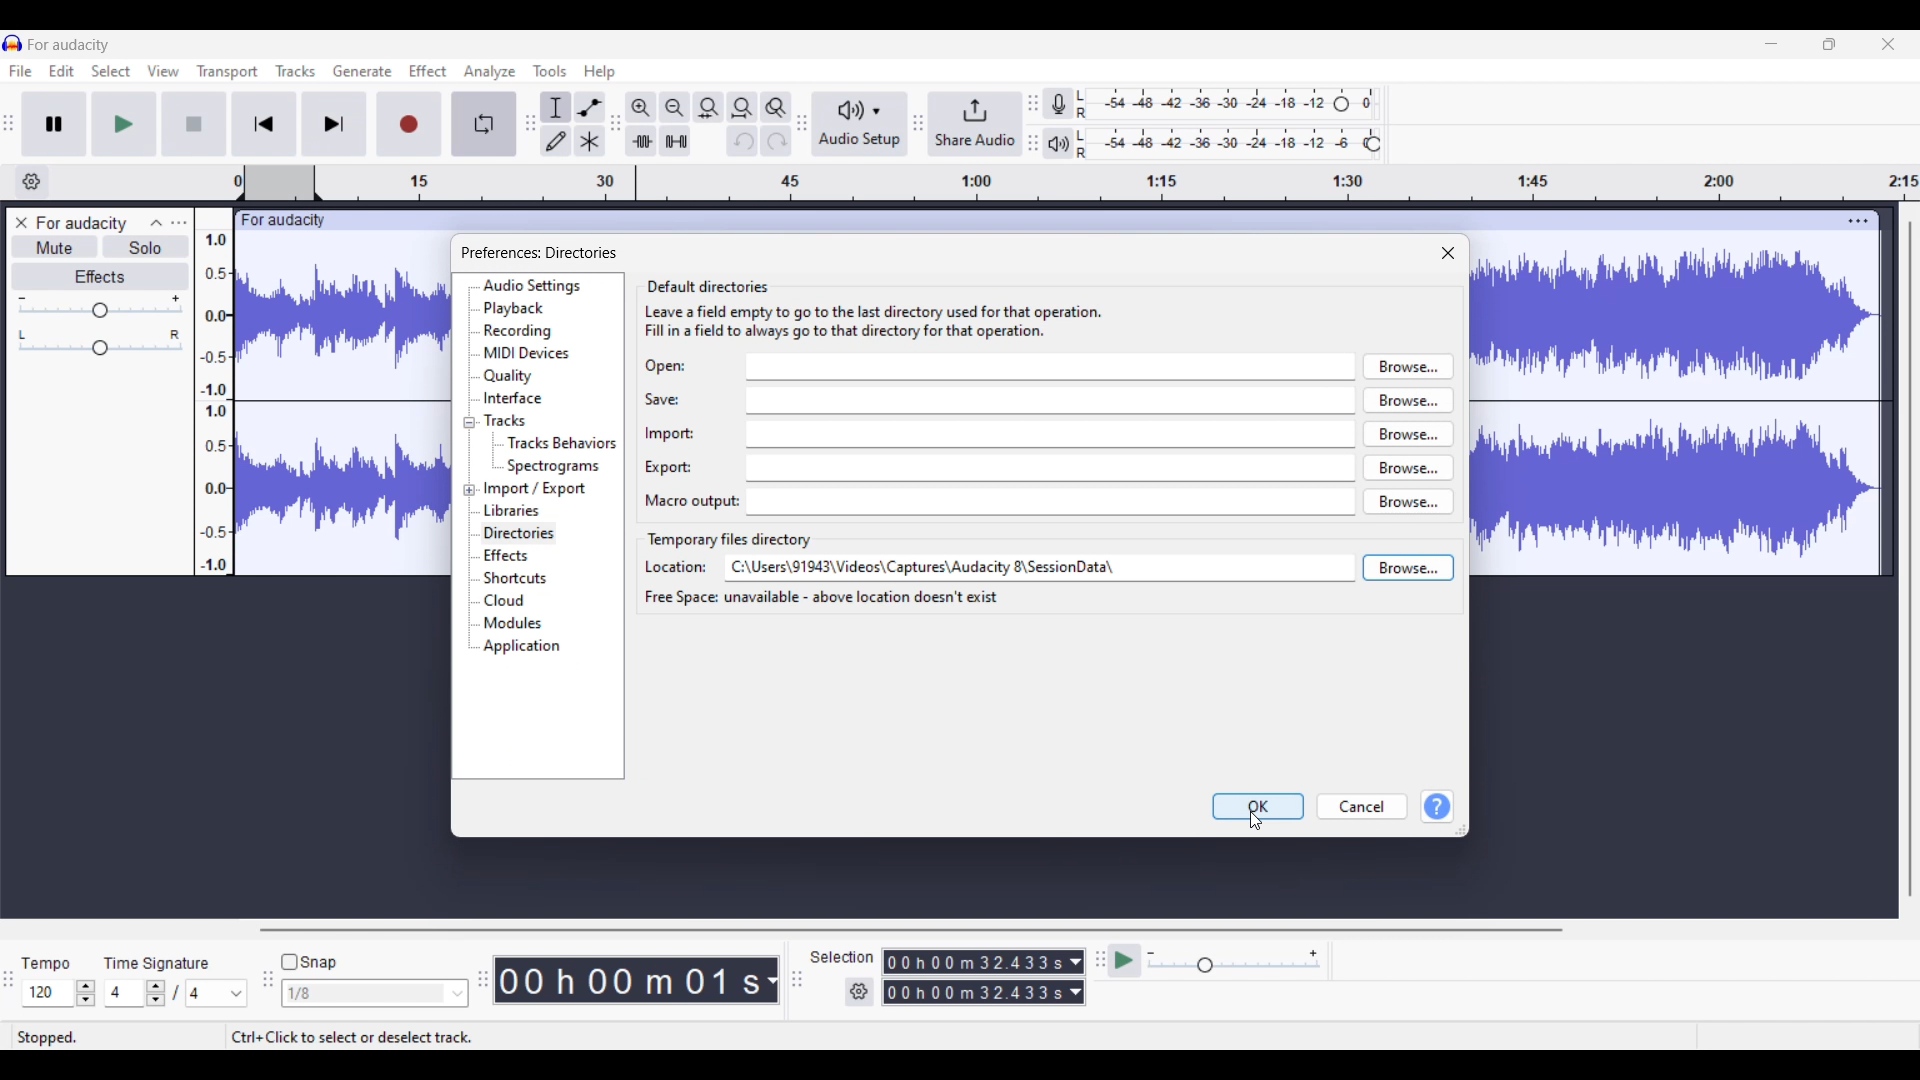  I want to click on Zoom toggle, so click(776, 107).